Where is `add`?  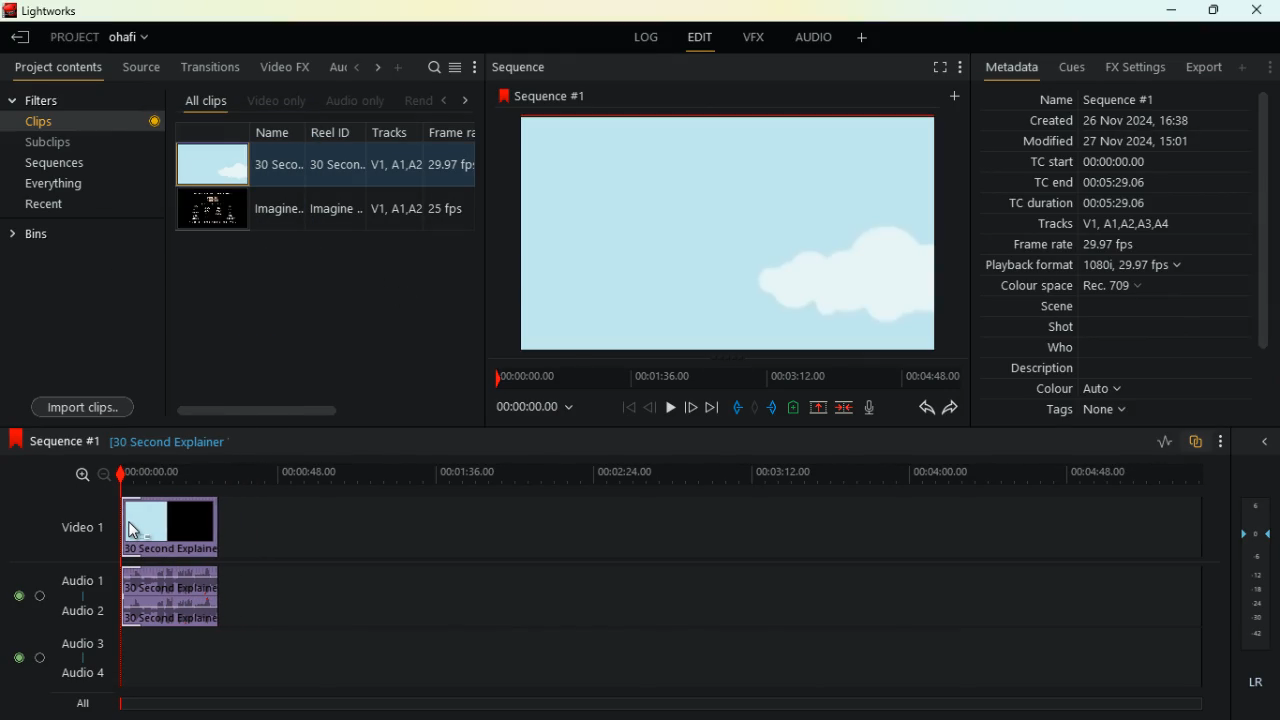 add is located at coordinates (1241, 70).